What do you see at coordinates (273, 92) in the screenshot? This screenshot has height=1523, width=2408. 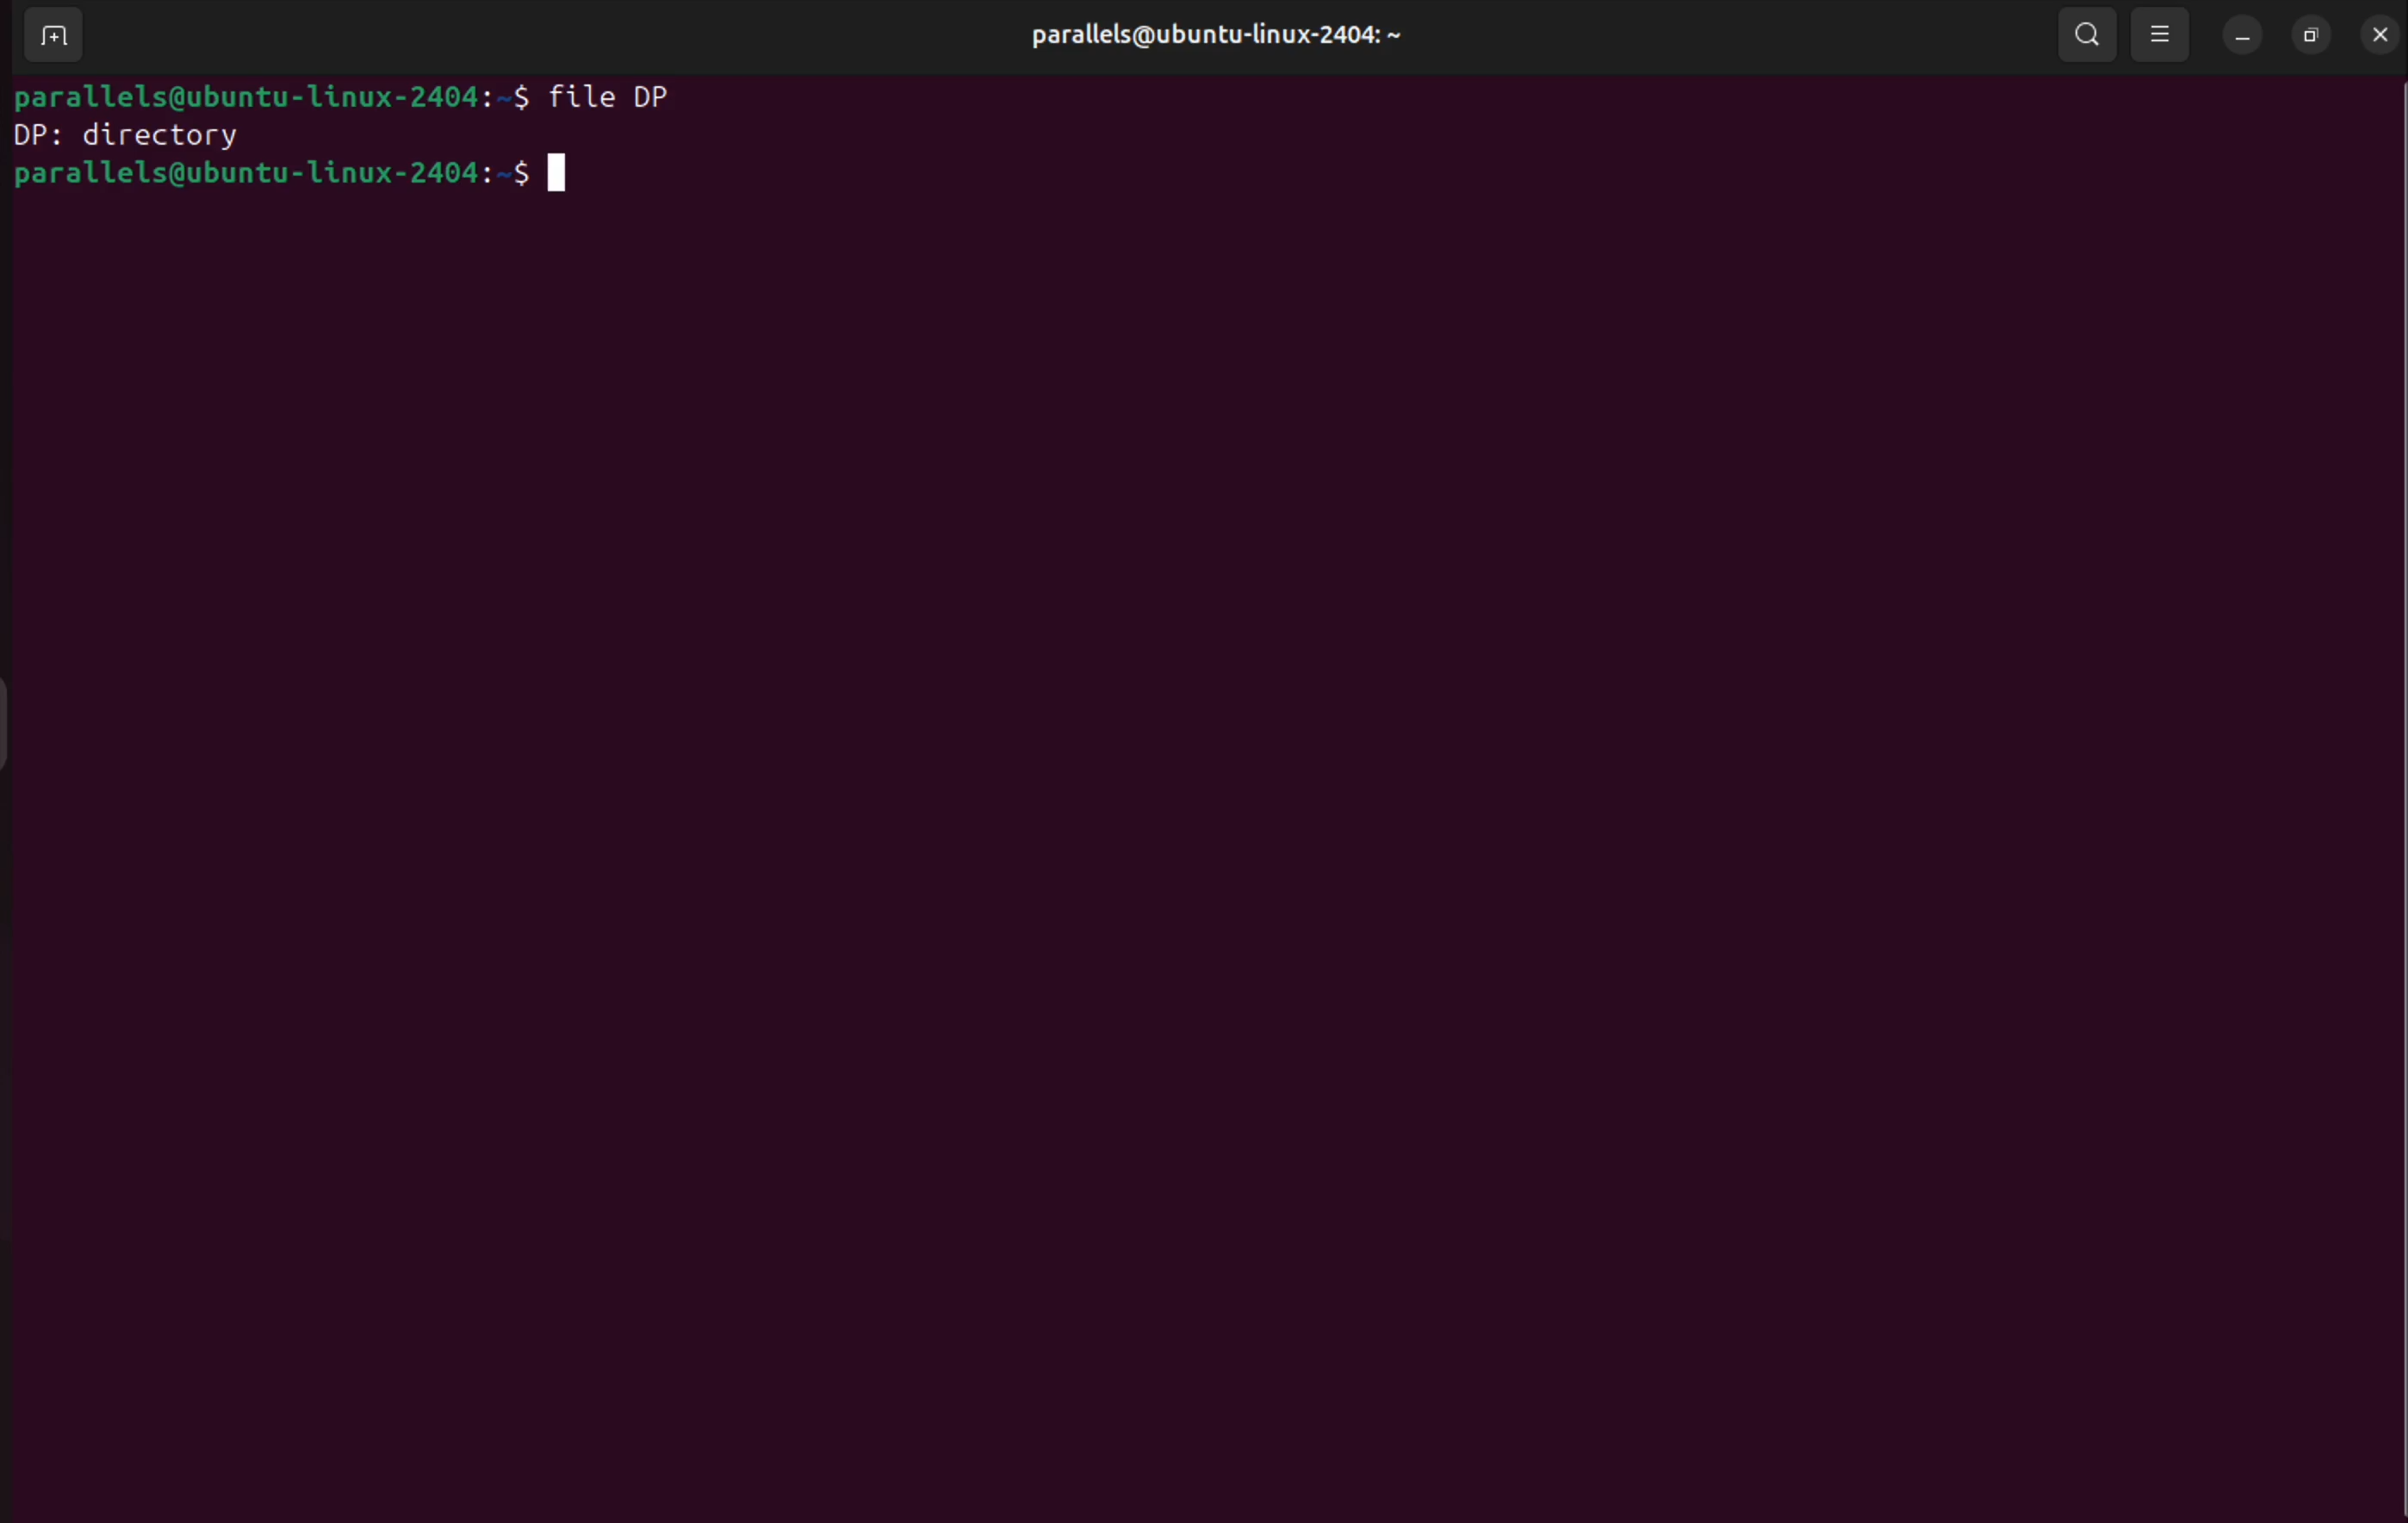 I see `bash prompt` at bounding box center [273, 92].